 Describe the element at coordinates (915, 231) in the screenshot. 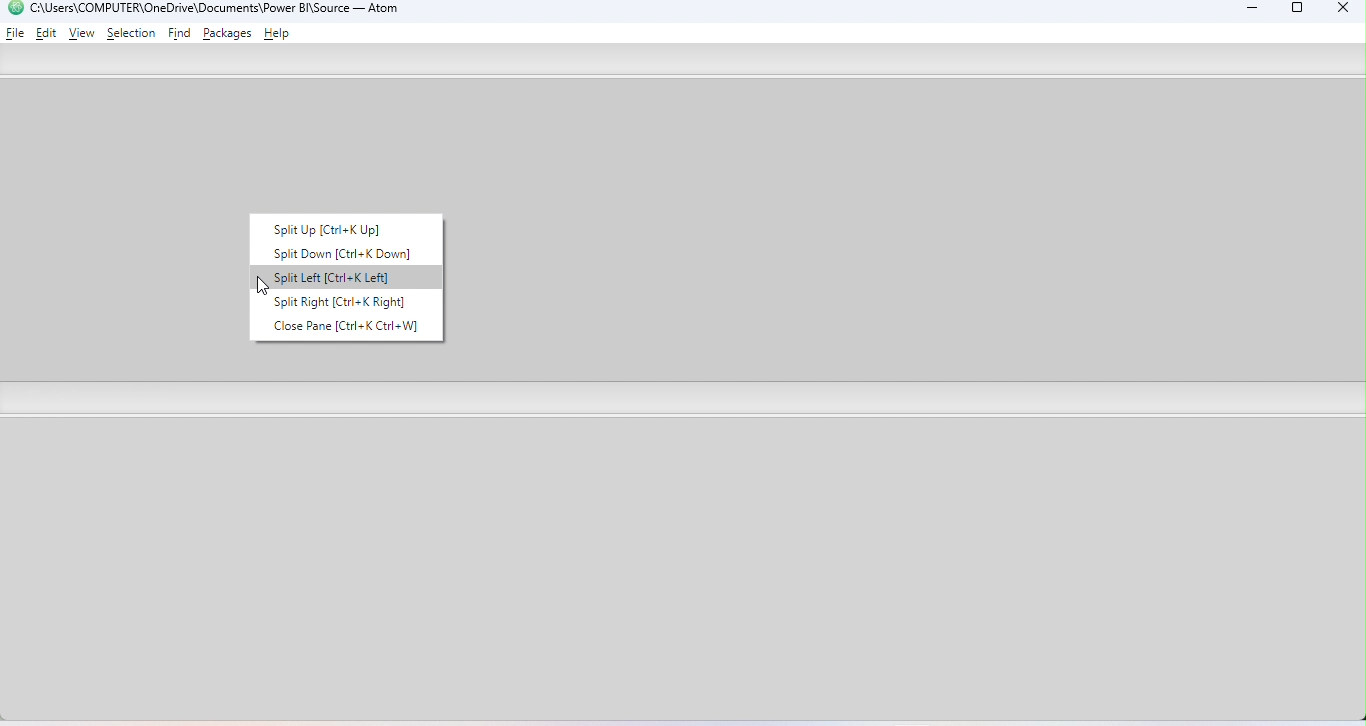

I see `Pane 1` at that location.